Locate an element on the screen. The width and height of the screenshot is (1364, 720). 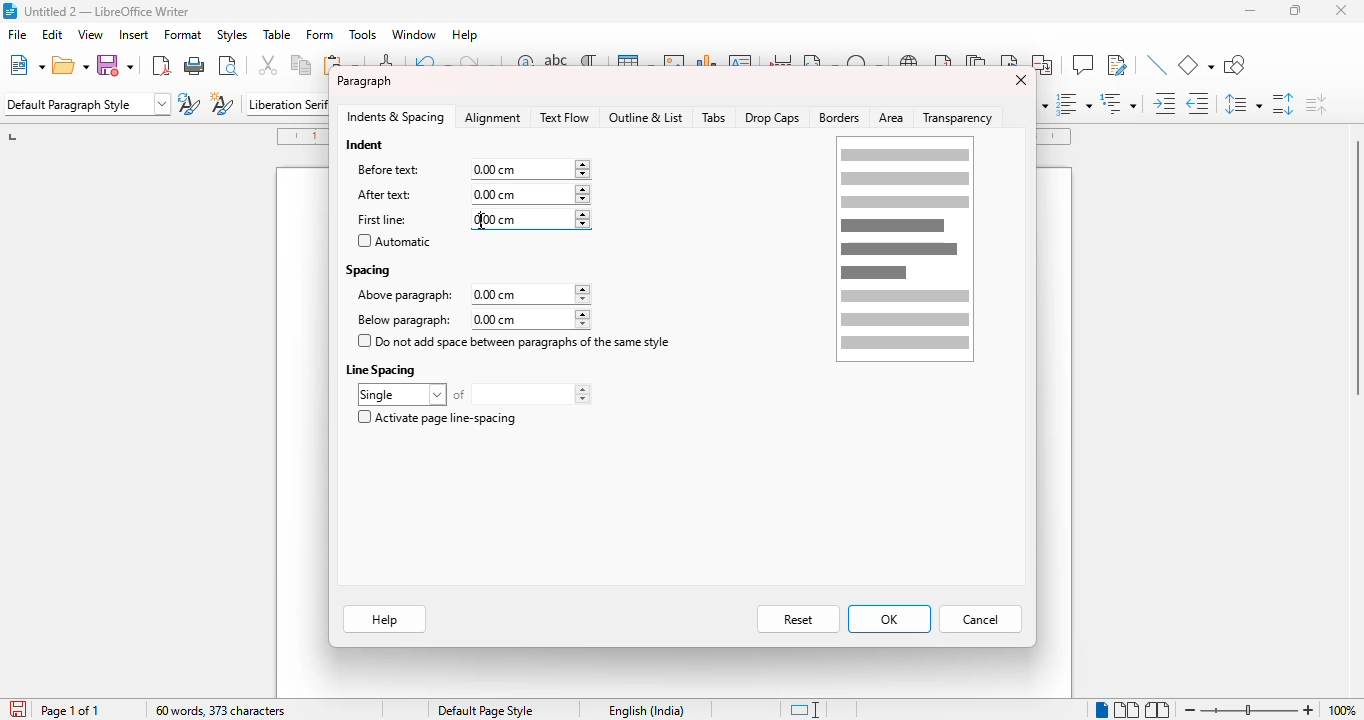
below paragraph is located at coordinates (470, 319).